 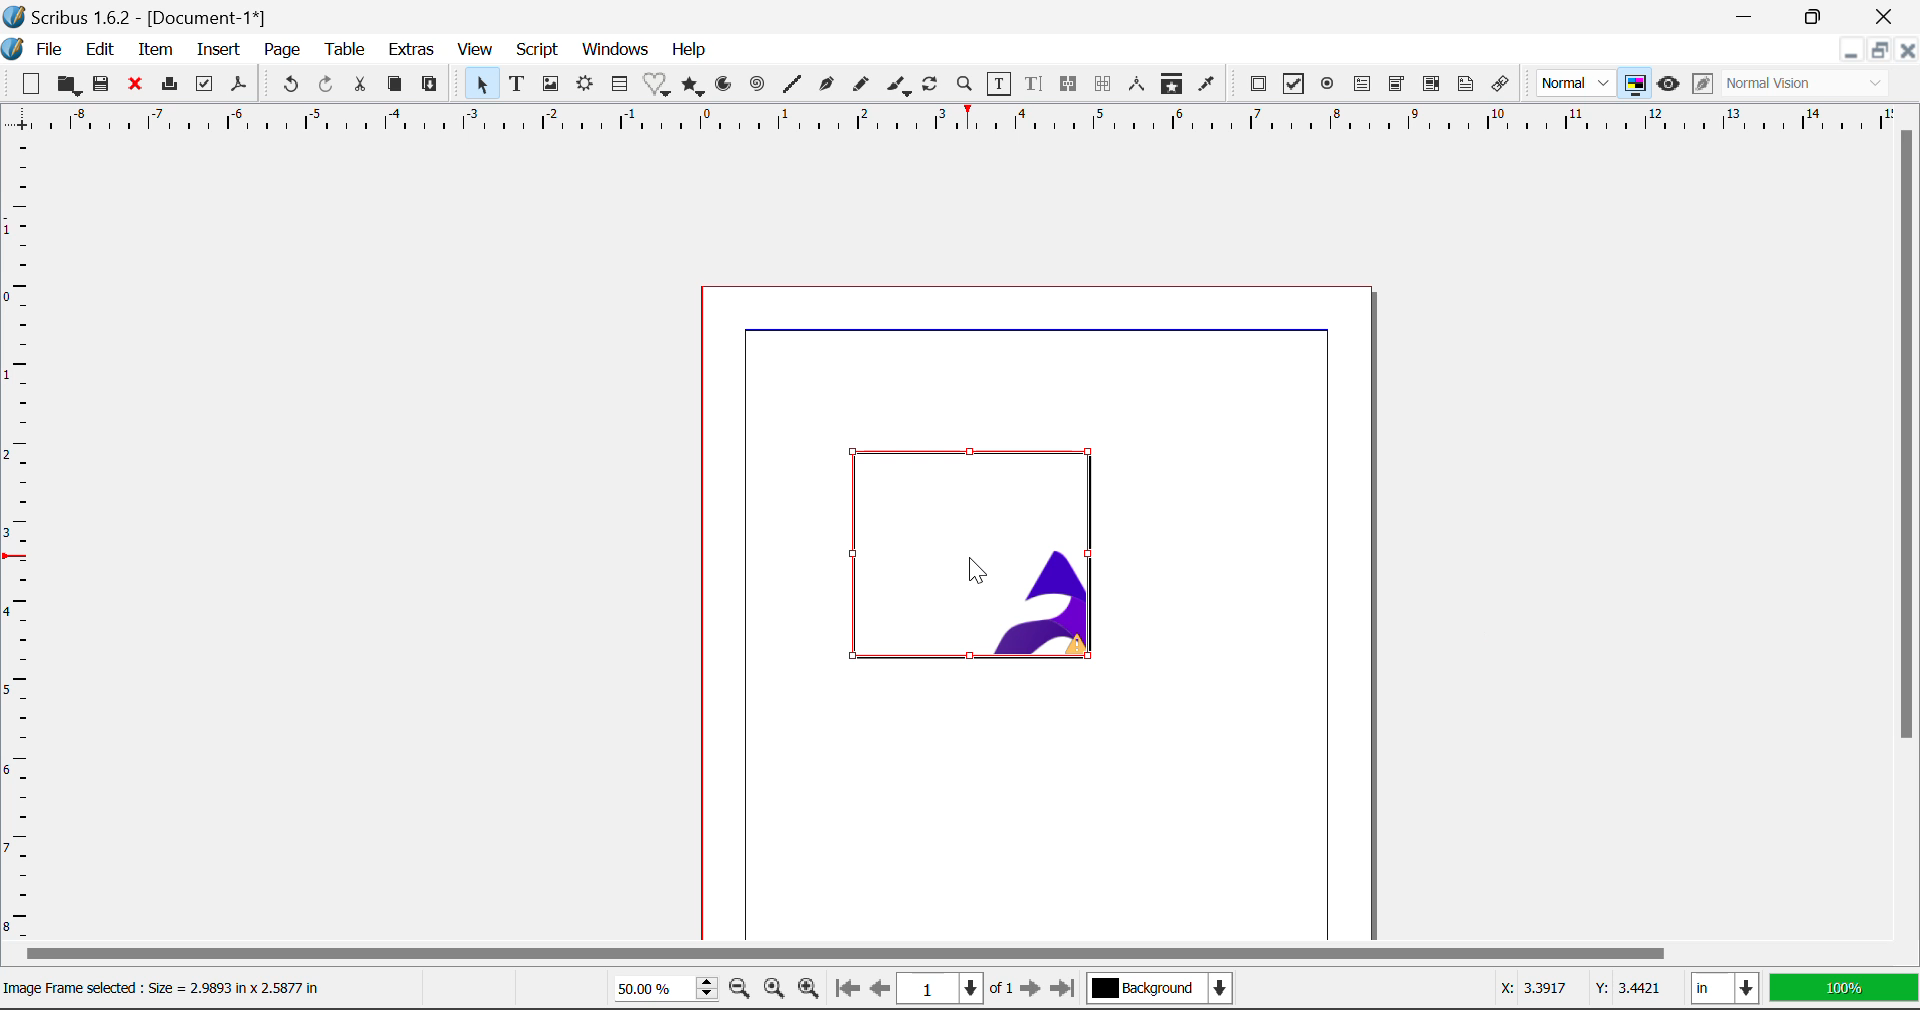 I want to click on Image Frame Selected, so click(x=983, y=559).